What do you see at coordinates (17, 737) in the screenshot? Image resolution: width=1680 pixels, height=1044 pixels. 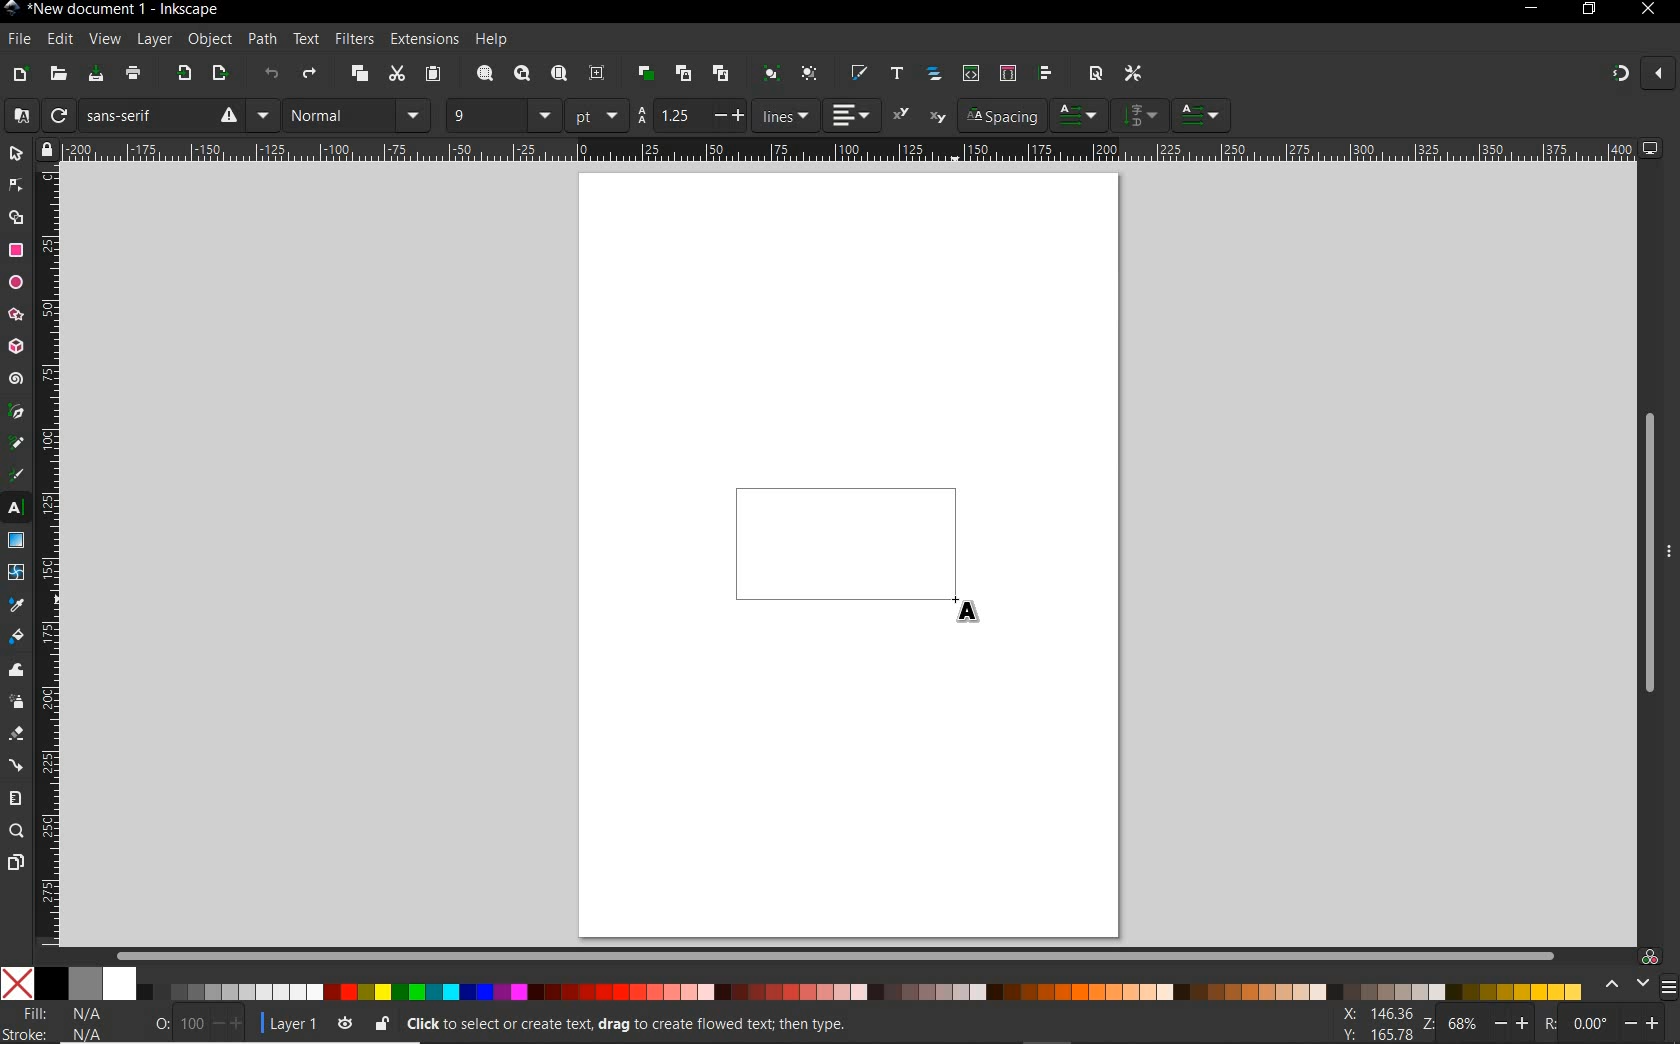 I see `eraser tool` at bounding box center [17, 737].